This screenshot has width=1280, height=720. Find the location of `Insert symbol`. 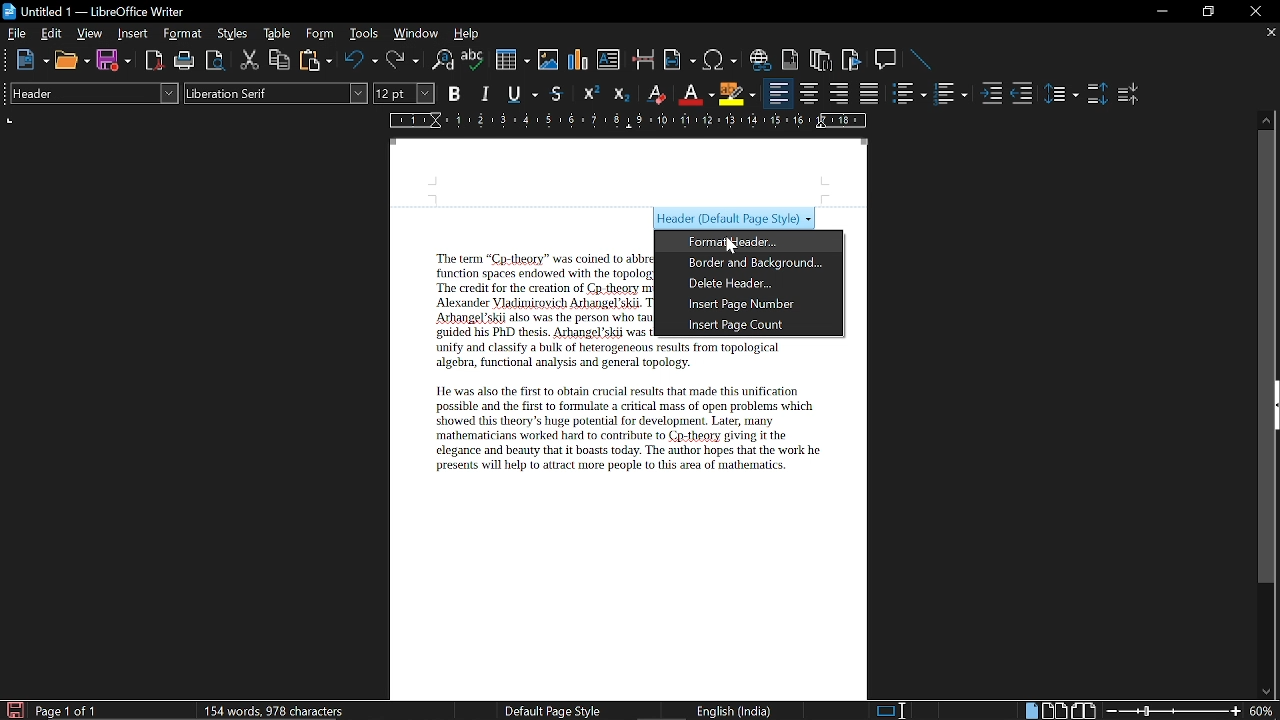

Insert symbol is located at coordinates (722, 60).